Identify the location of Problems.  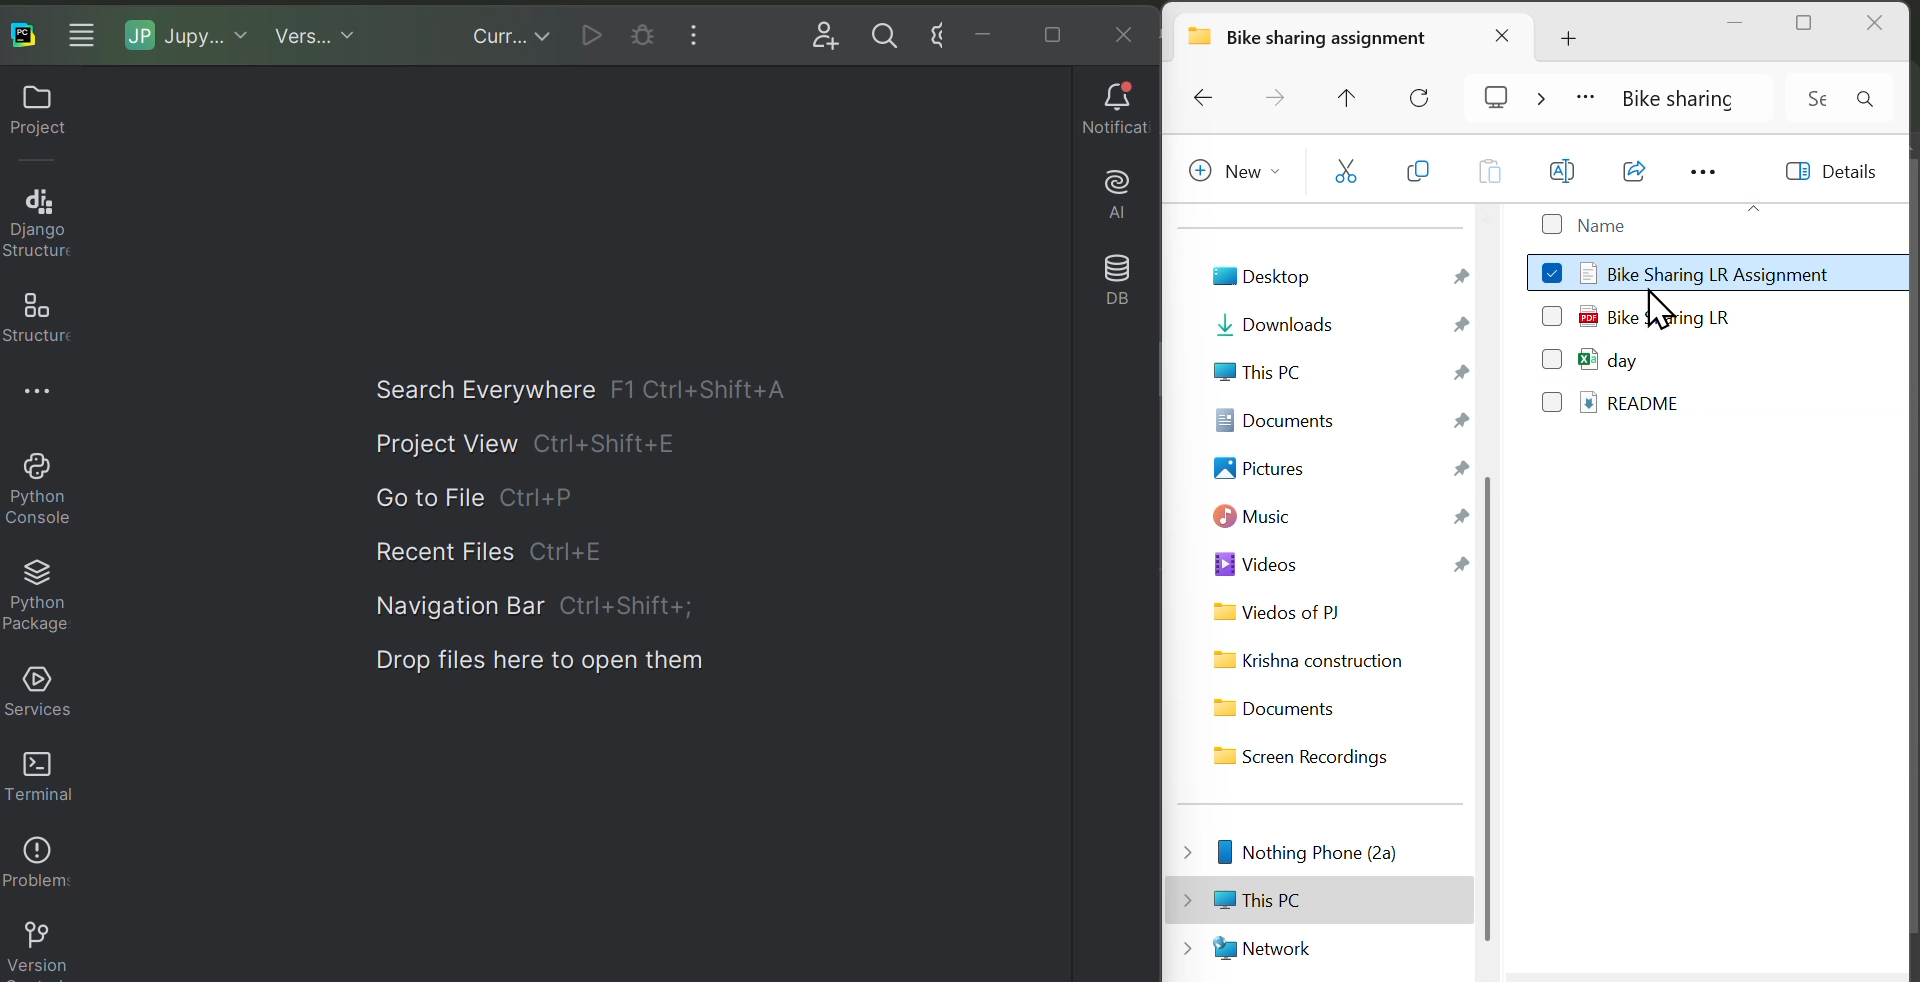
(38, 871).